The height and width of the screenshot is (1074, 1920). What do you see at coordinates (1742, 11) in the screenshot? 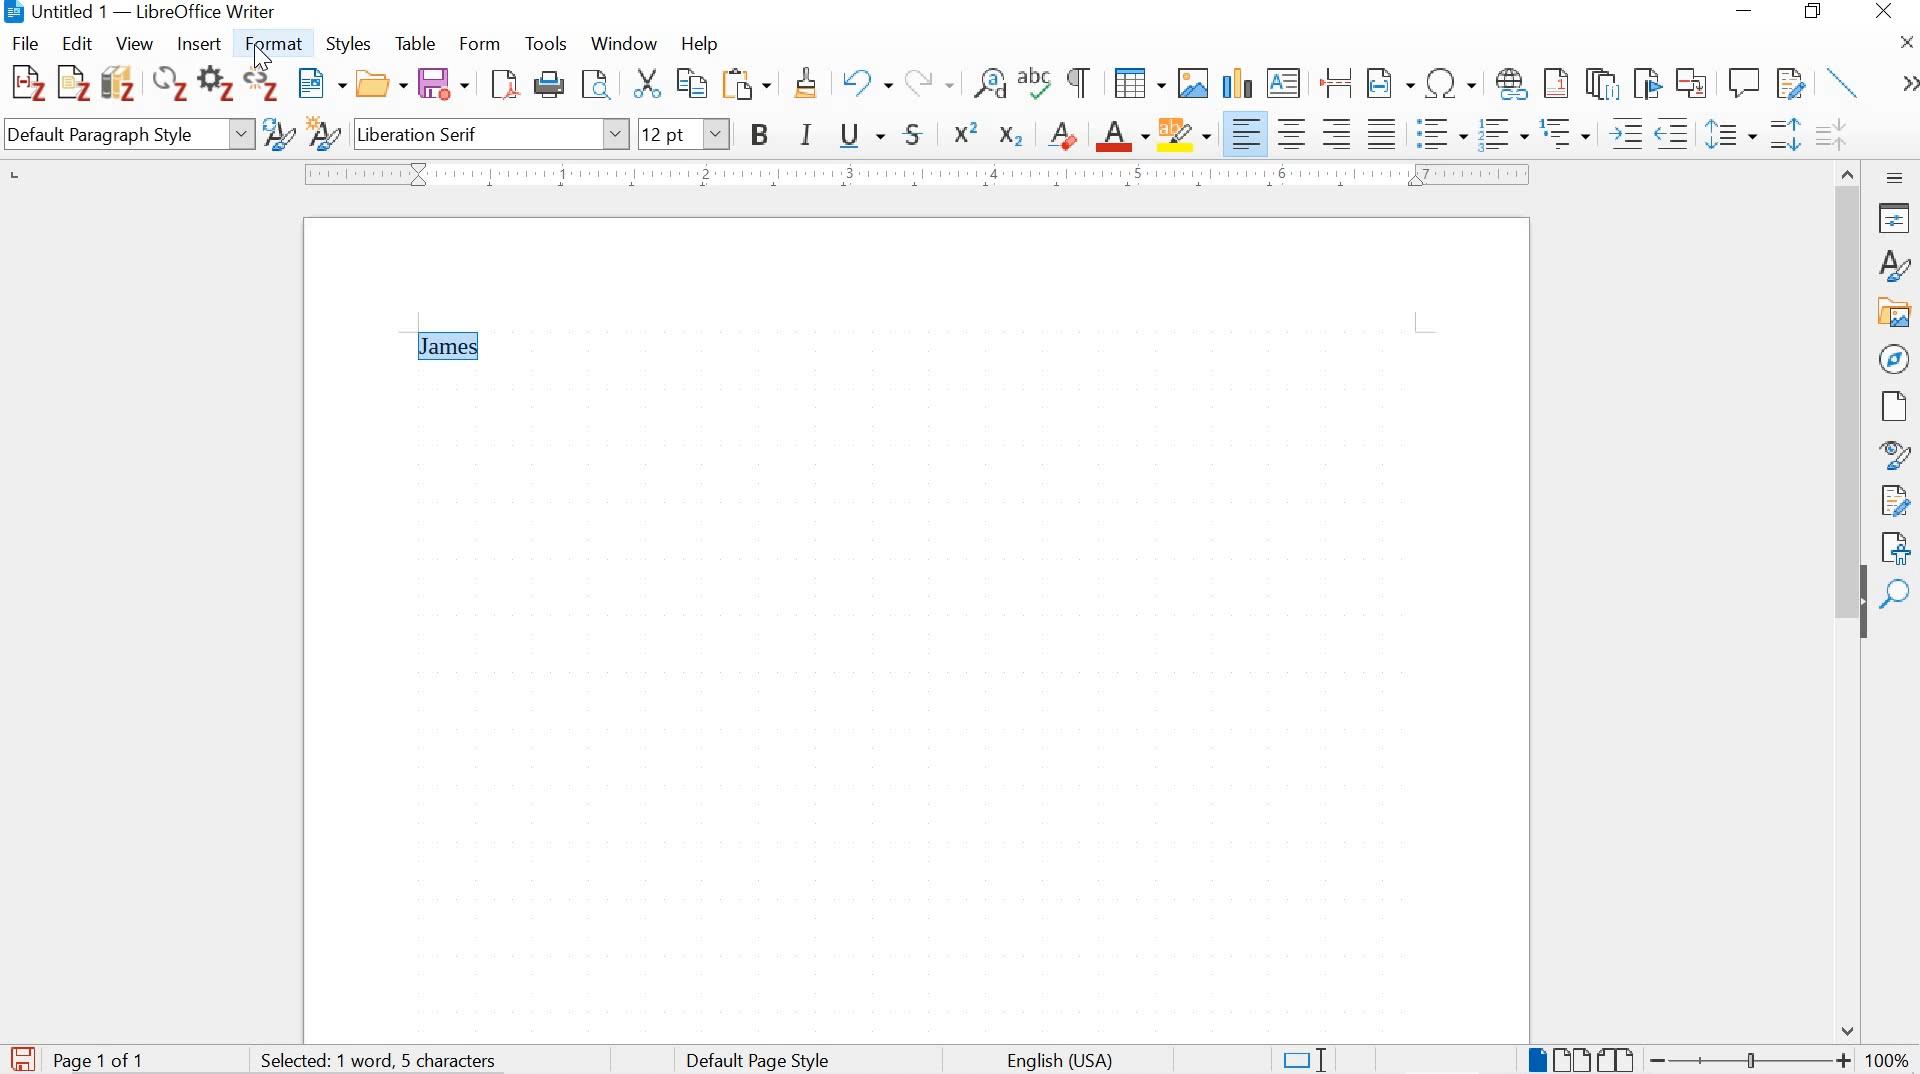
I see `minimize` at bounding box center [1742, 11].